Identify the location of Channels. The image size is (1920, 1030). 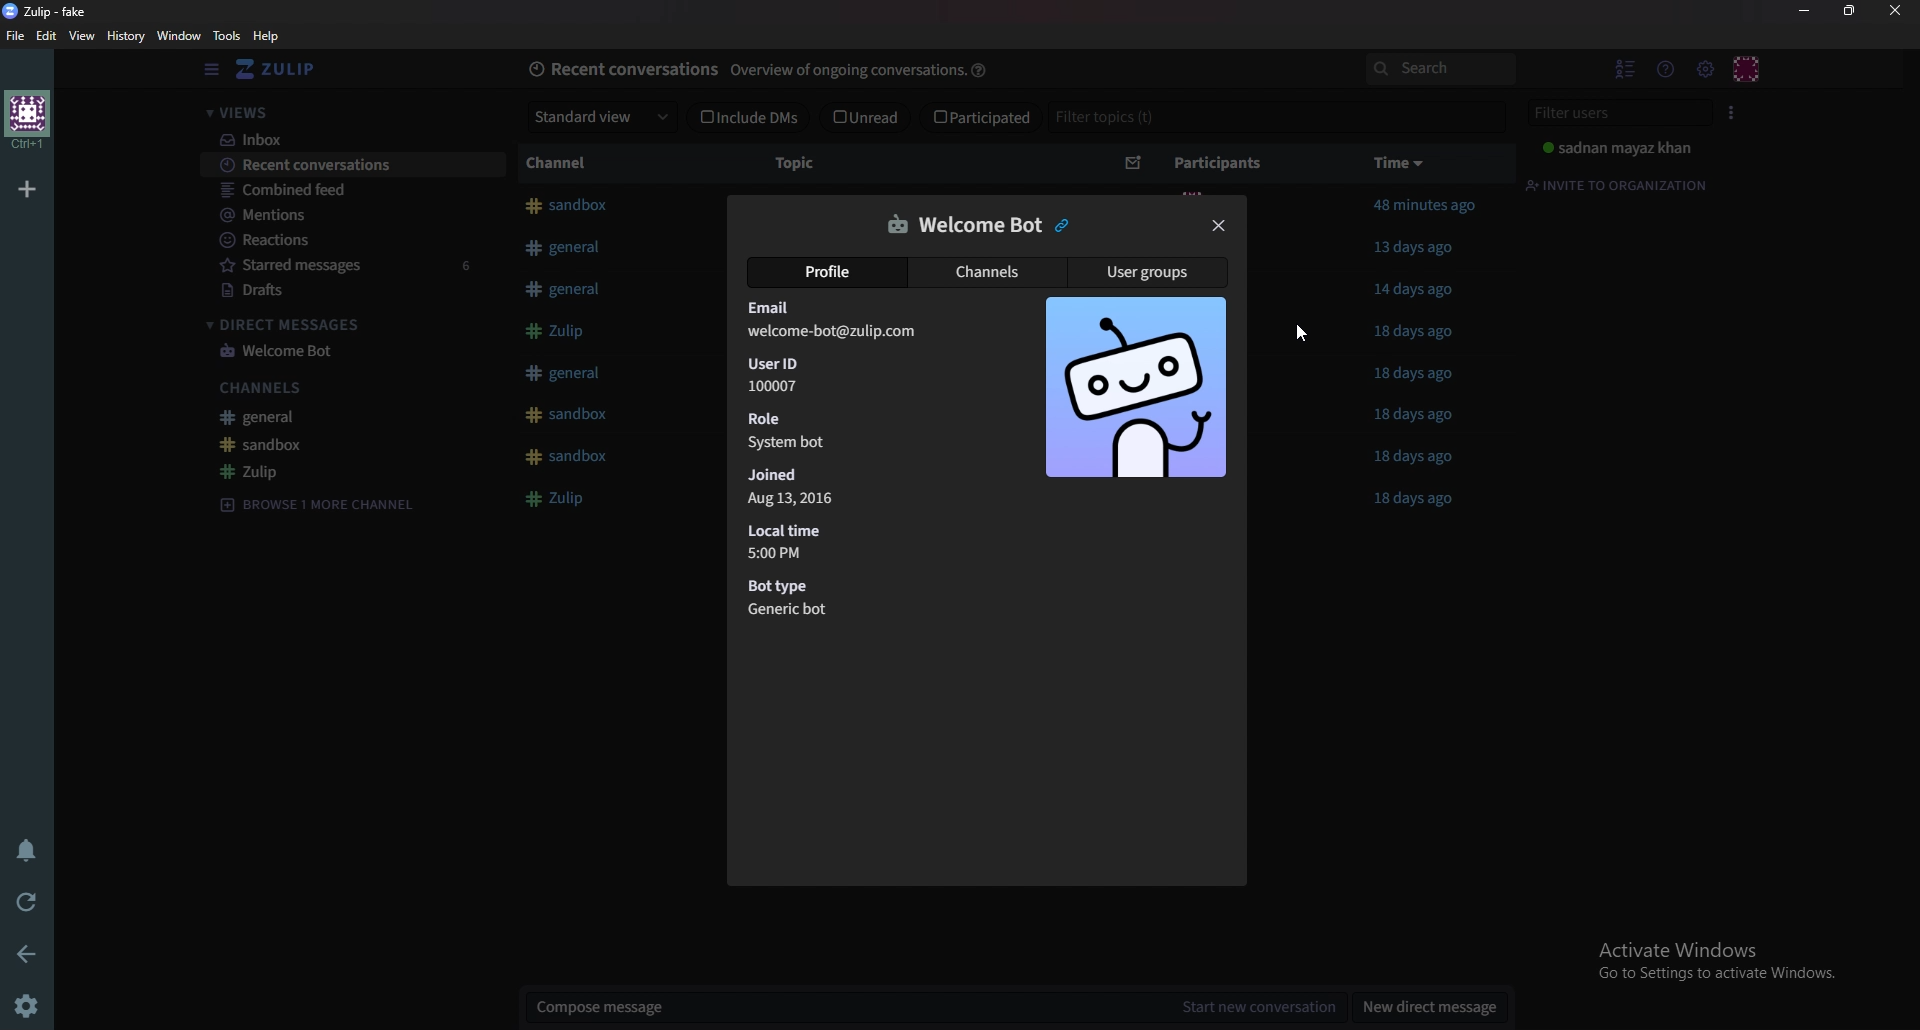
(349, 389).